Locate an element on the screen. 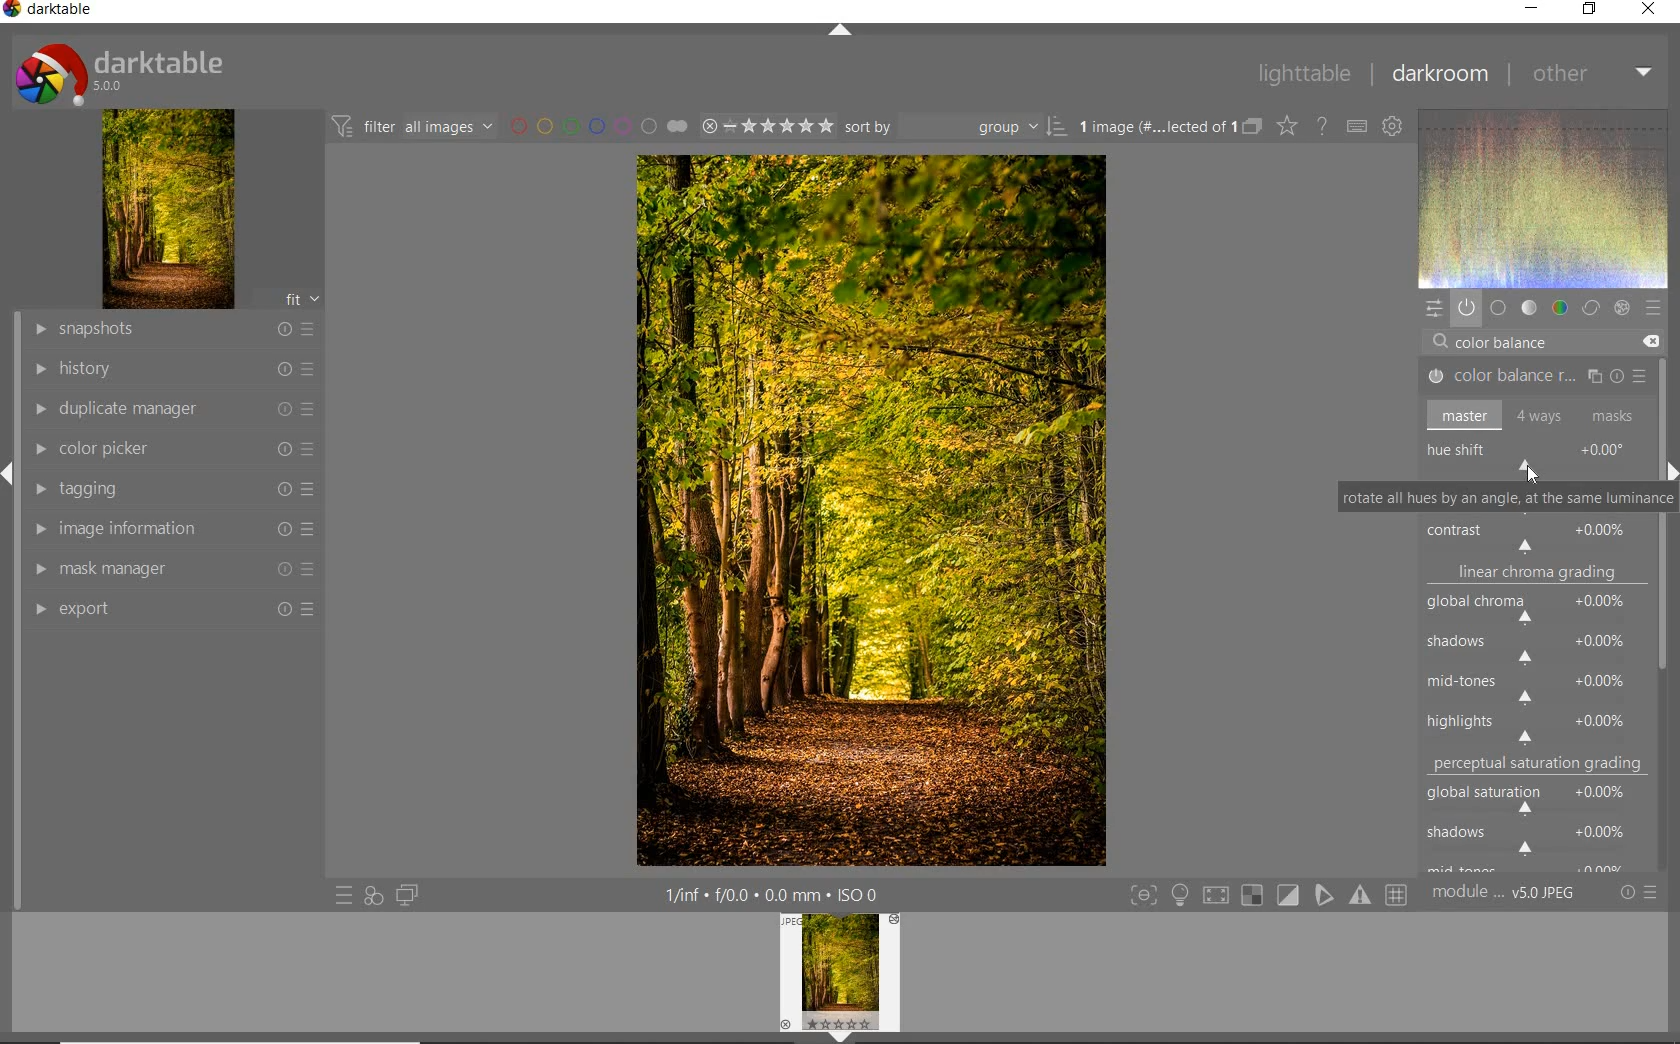 The image size is (1680, 1044). shadows is located at coordinates (1535, 837).